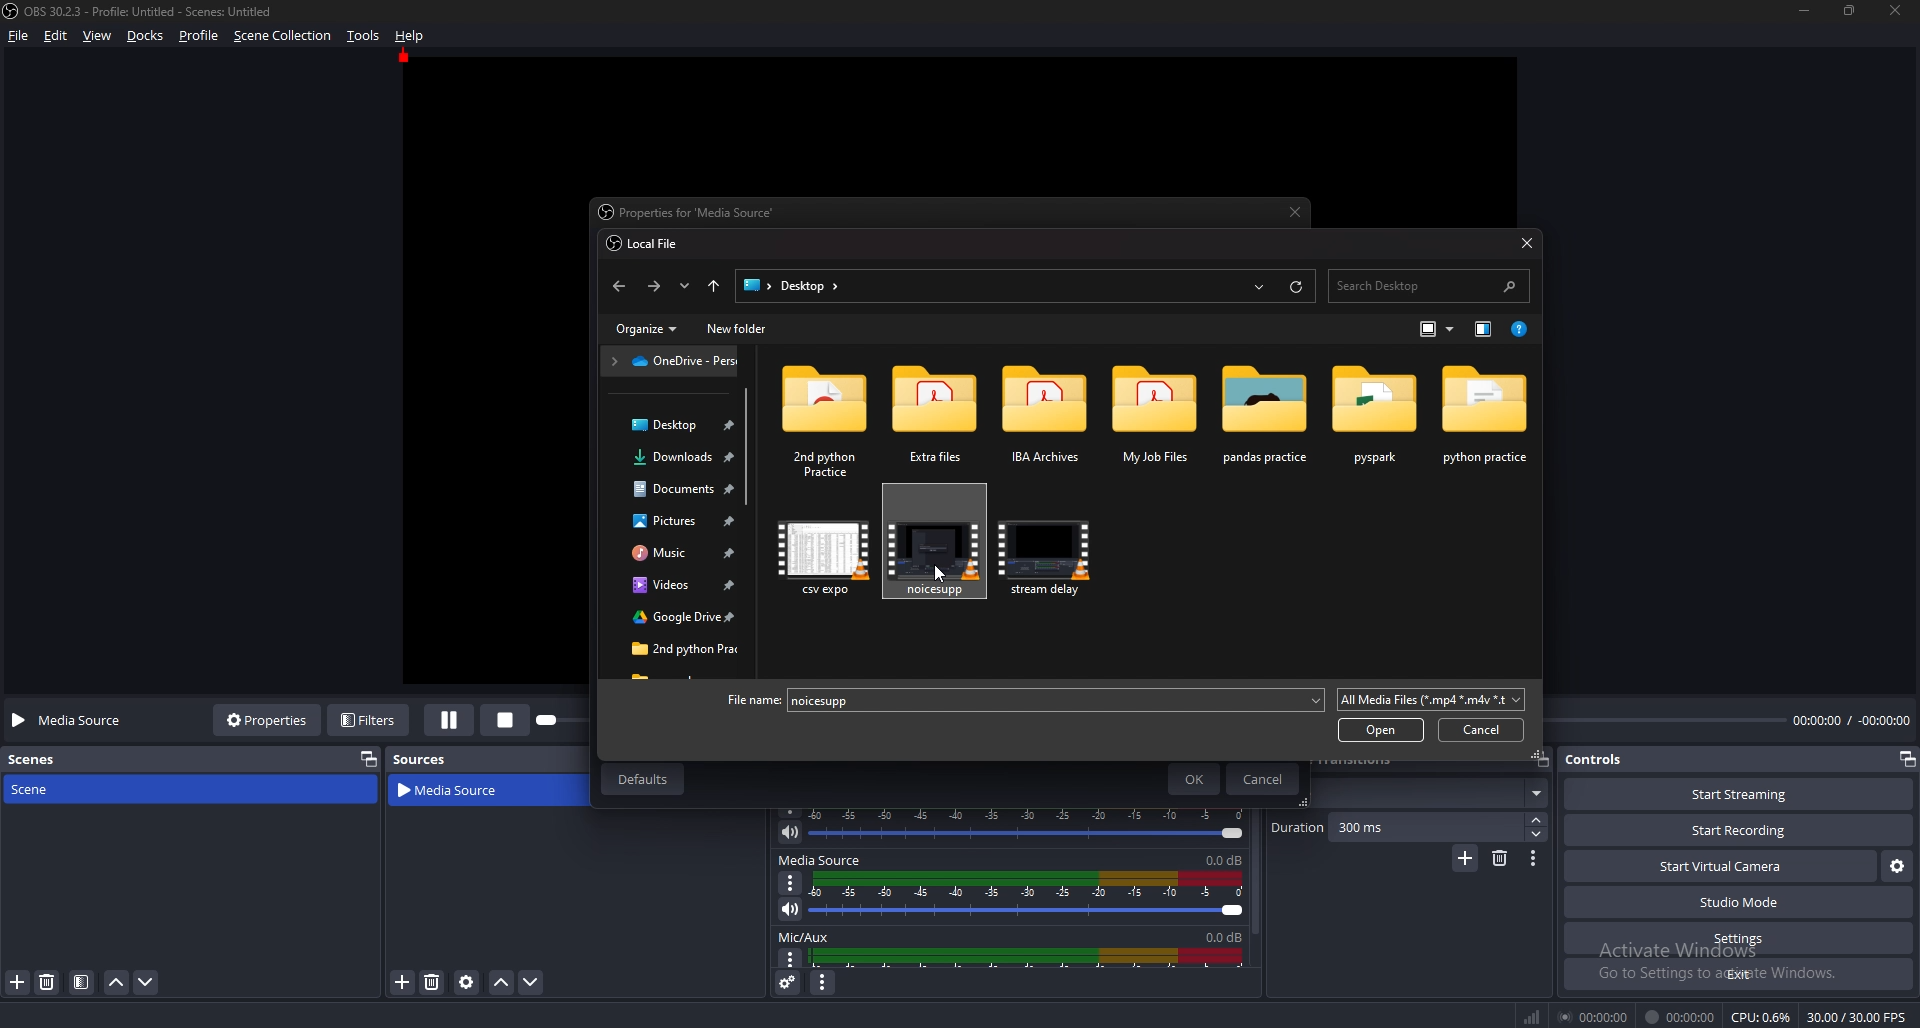 Image resolution: width=1920 pixels, height=1028 pixels. What do you see at coordinates (676, 586) in the screenshot?
I see `folder` at bounding box center [676, 586].